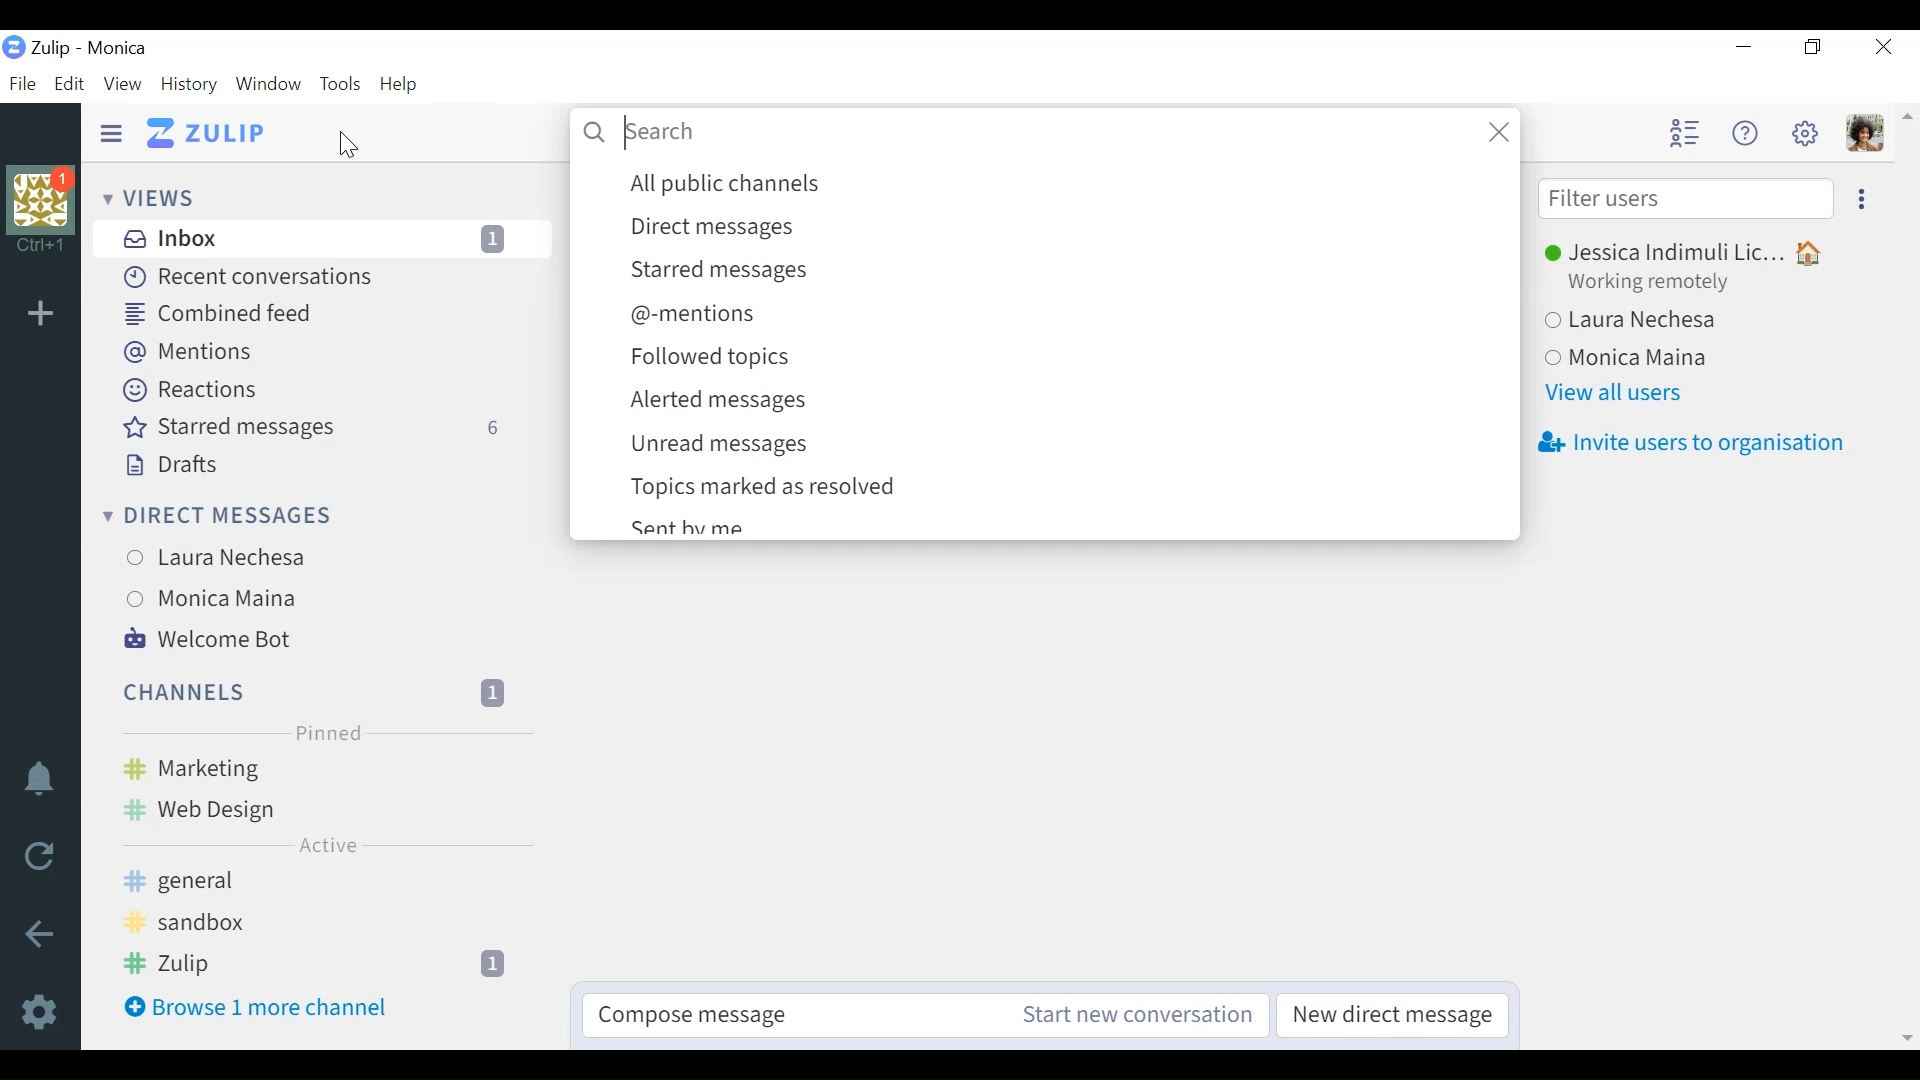  I want to click on Welcome Bot, so click(206, 640).